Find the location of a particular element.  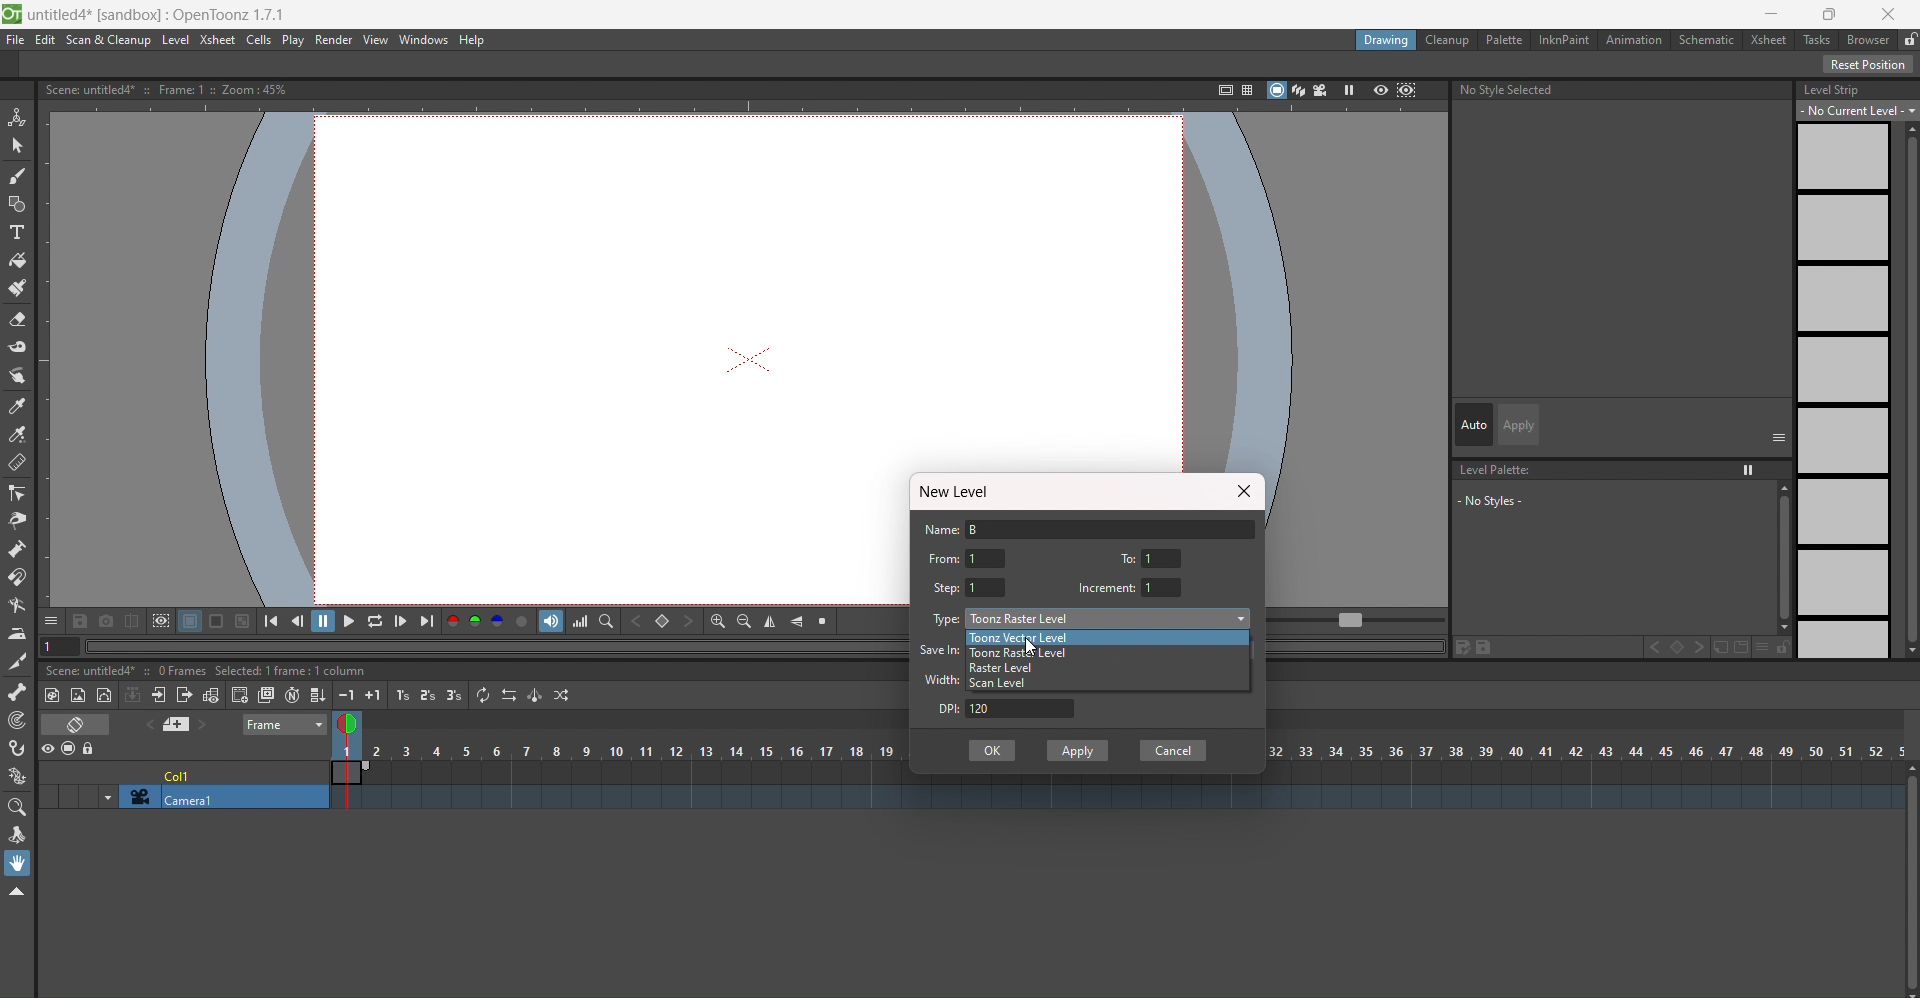

windows is located at coordinates (426, 40).